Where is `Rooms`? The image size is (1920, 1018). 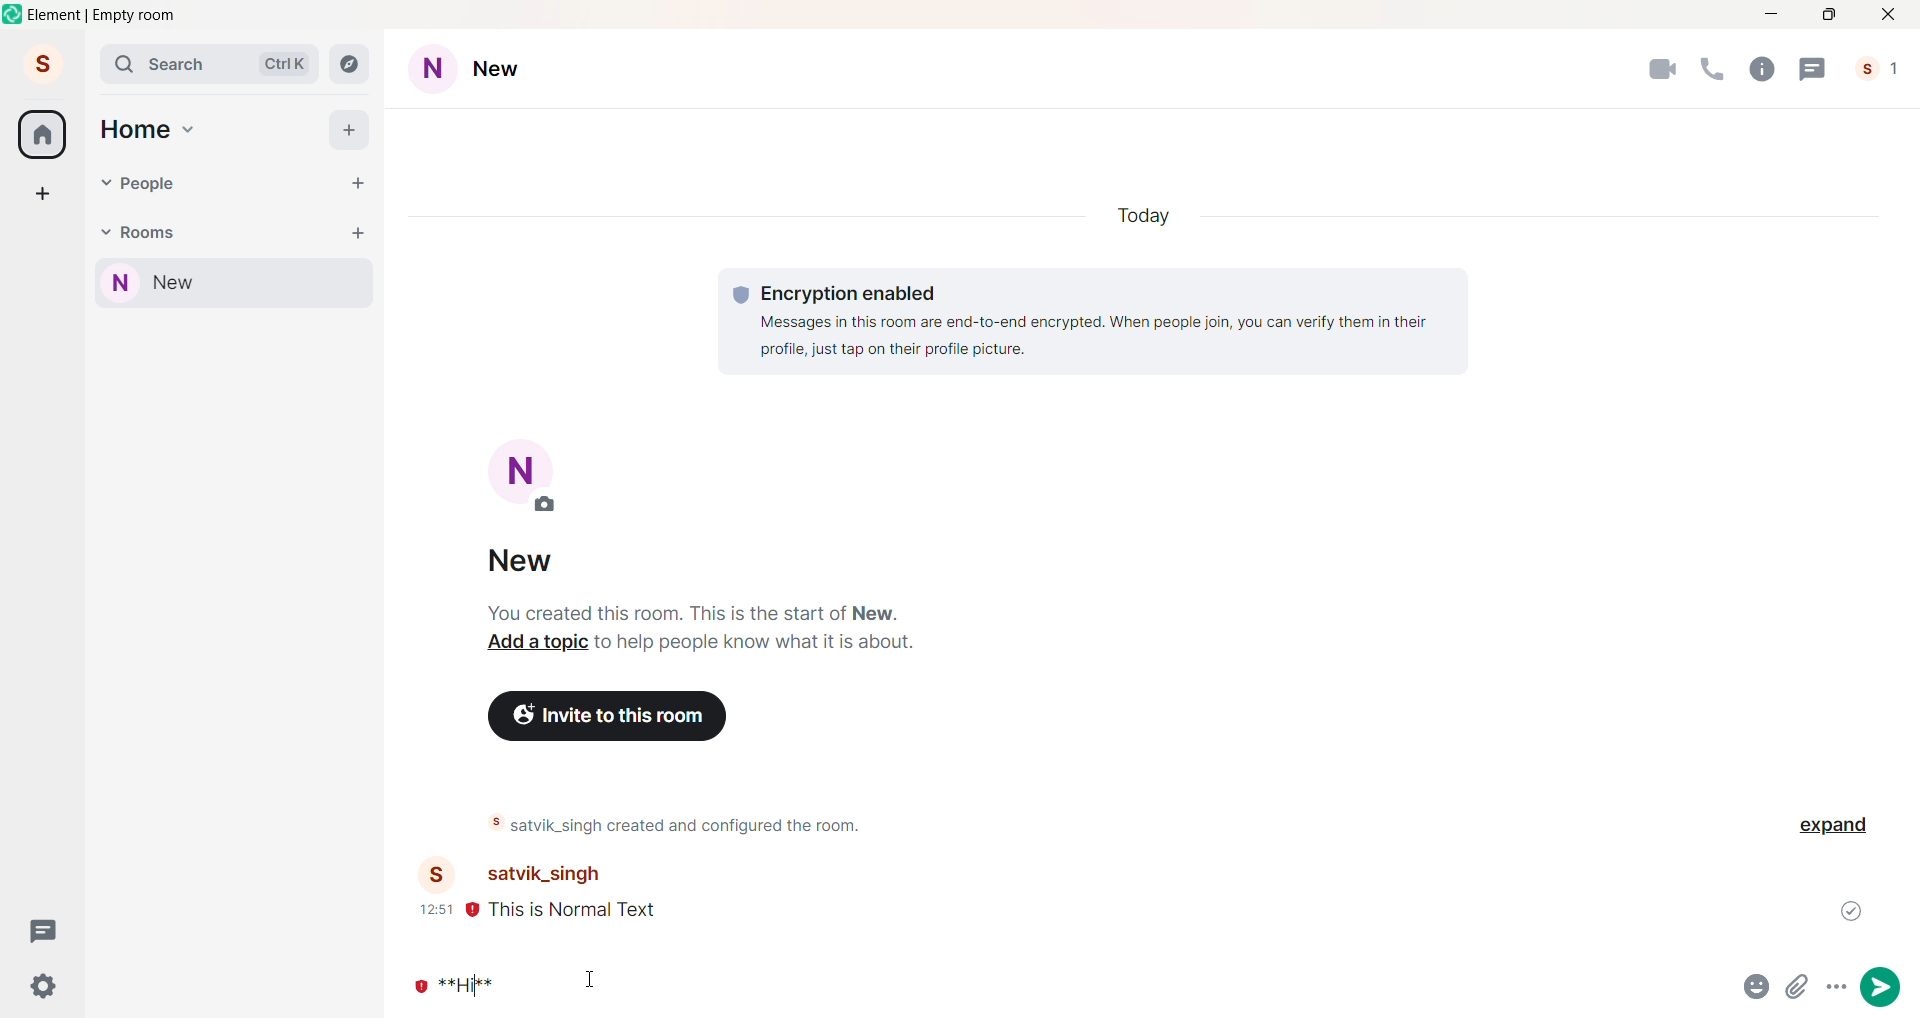
Rooms is located at coordinates (151, 231).